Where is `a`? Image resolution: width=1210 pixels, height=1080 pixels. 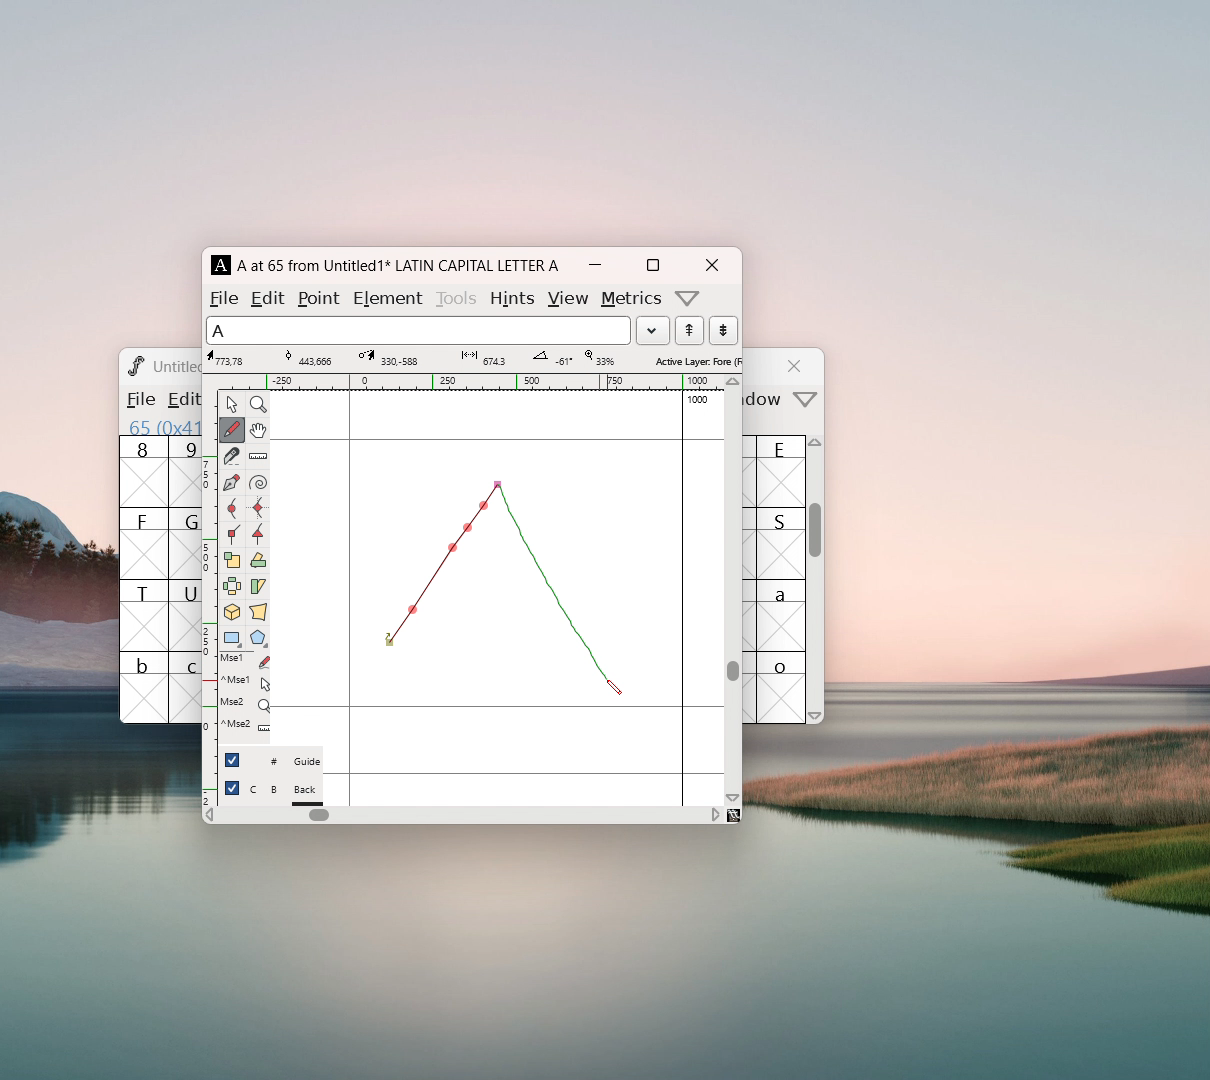
a is located at coordinates (782, 615).